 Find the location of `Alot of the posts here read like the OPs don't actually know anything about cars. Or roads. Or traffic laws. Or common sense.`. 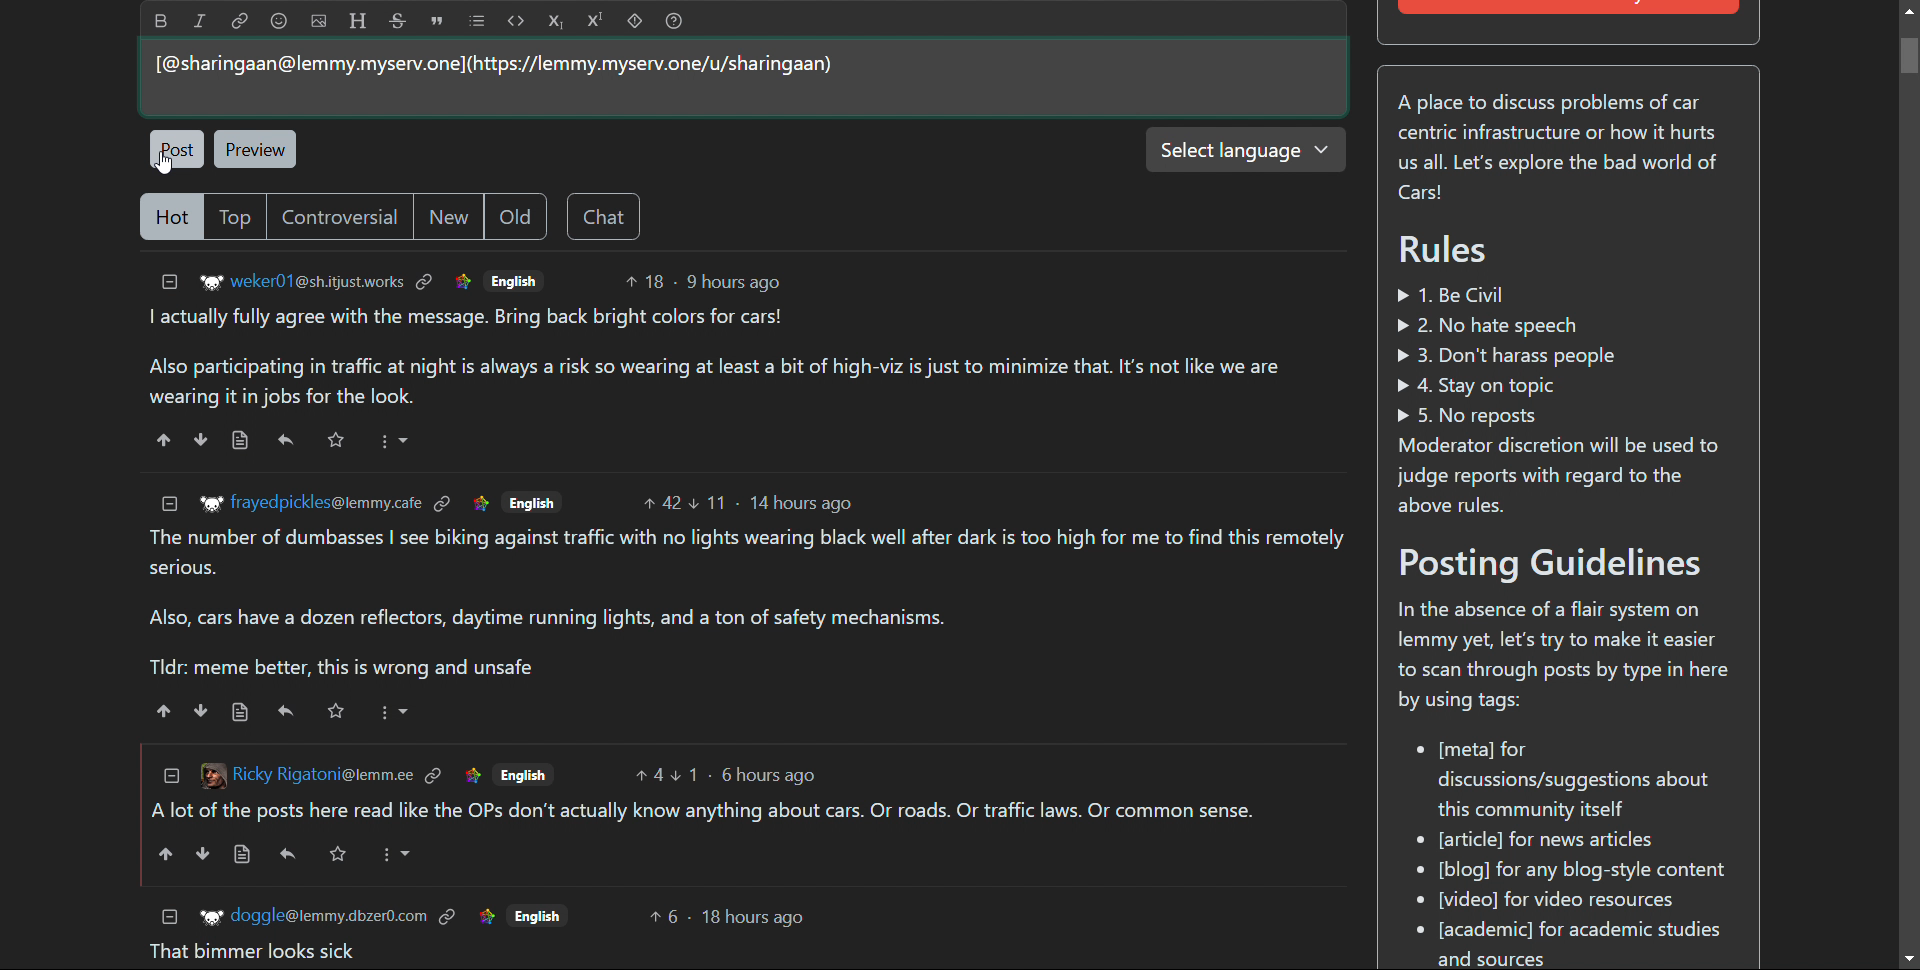

Alot of the posts here read like the OPs don't actually know anything about cars. Or roads. Or traffic laws. Or common sense. is located at coordinates (706, 813).